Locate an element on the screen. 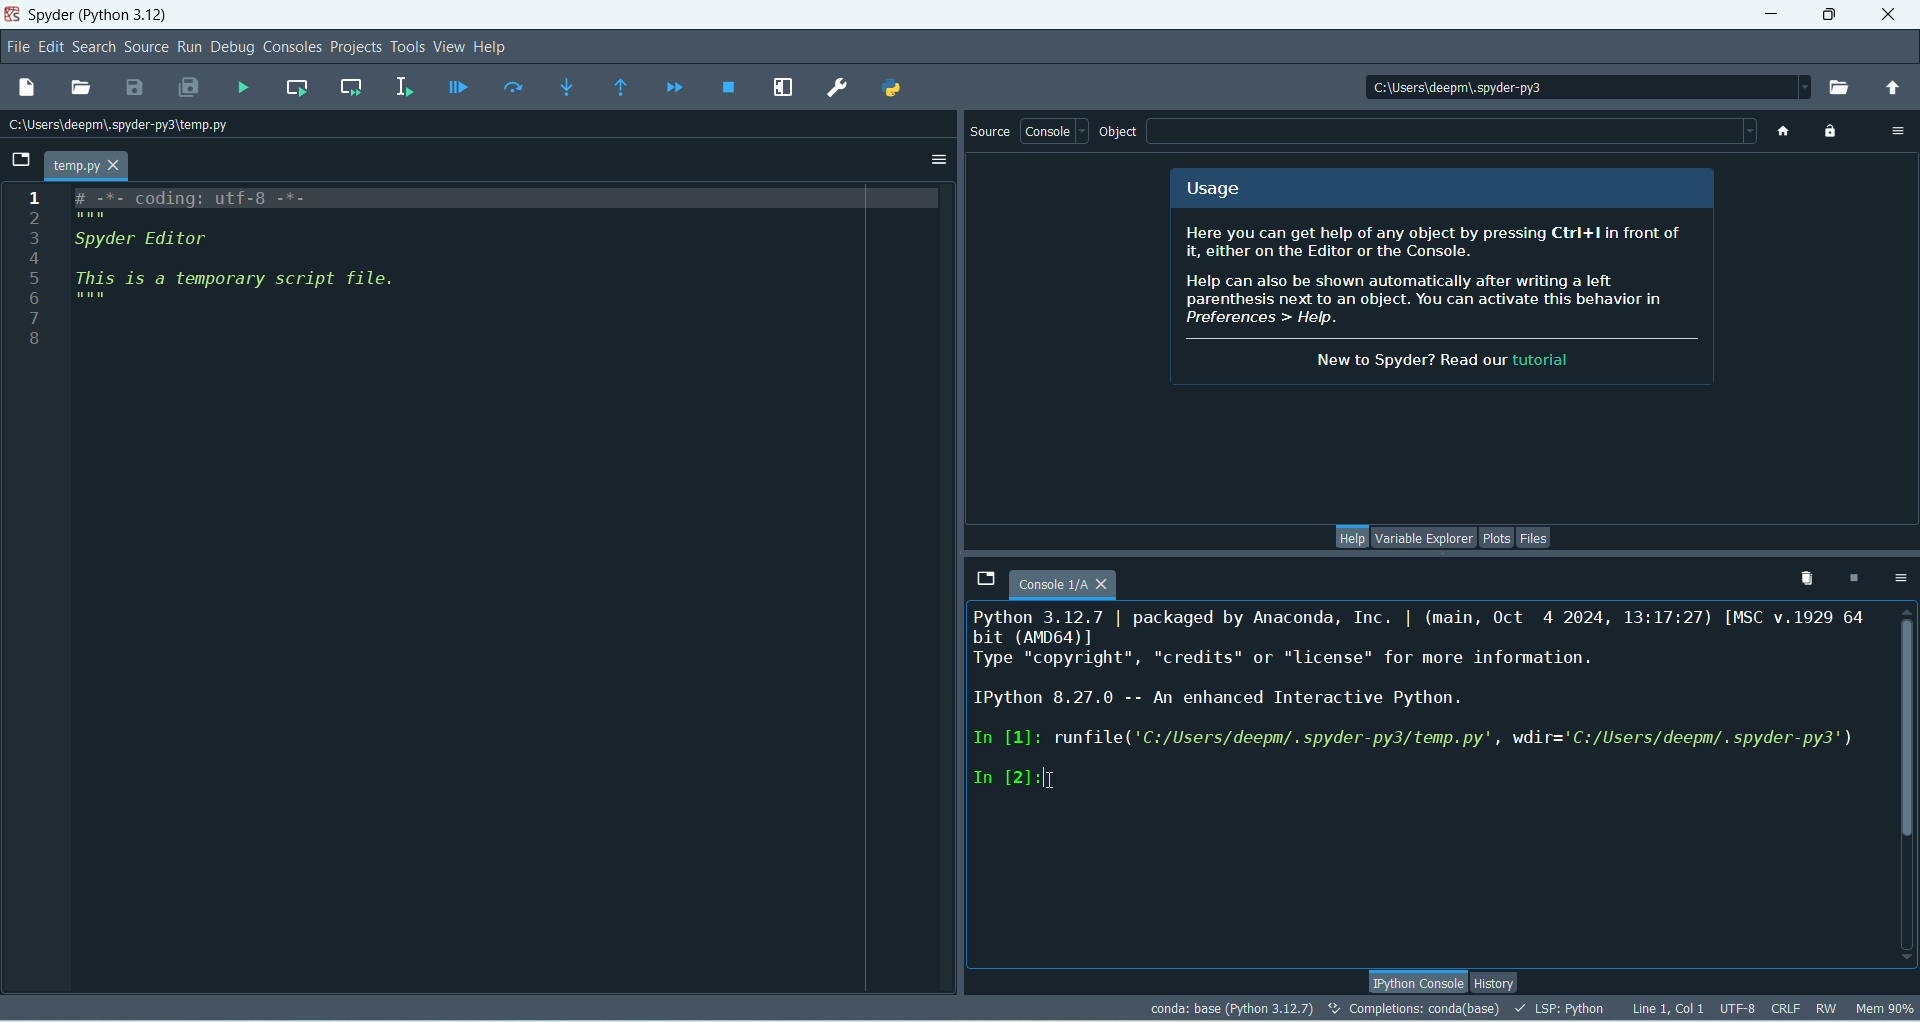 This screenshot has height=1022, width=1920. source is located at coordinates (992, 133).